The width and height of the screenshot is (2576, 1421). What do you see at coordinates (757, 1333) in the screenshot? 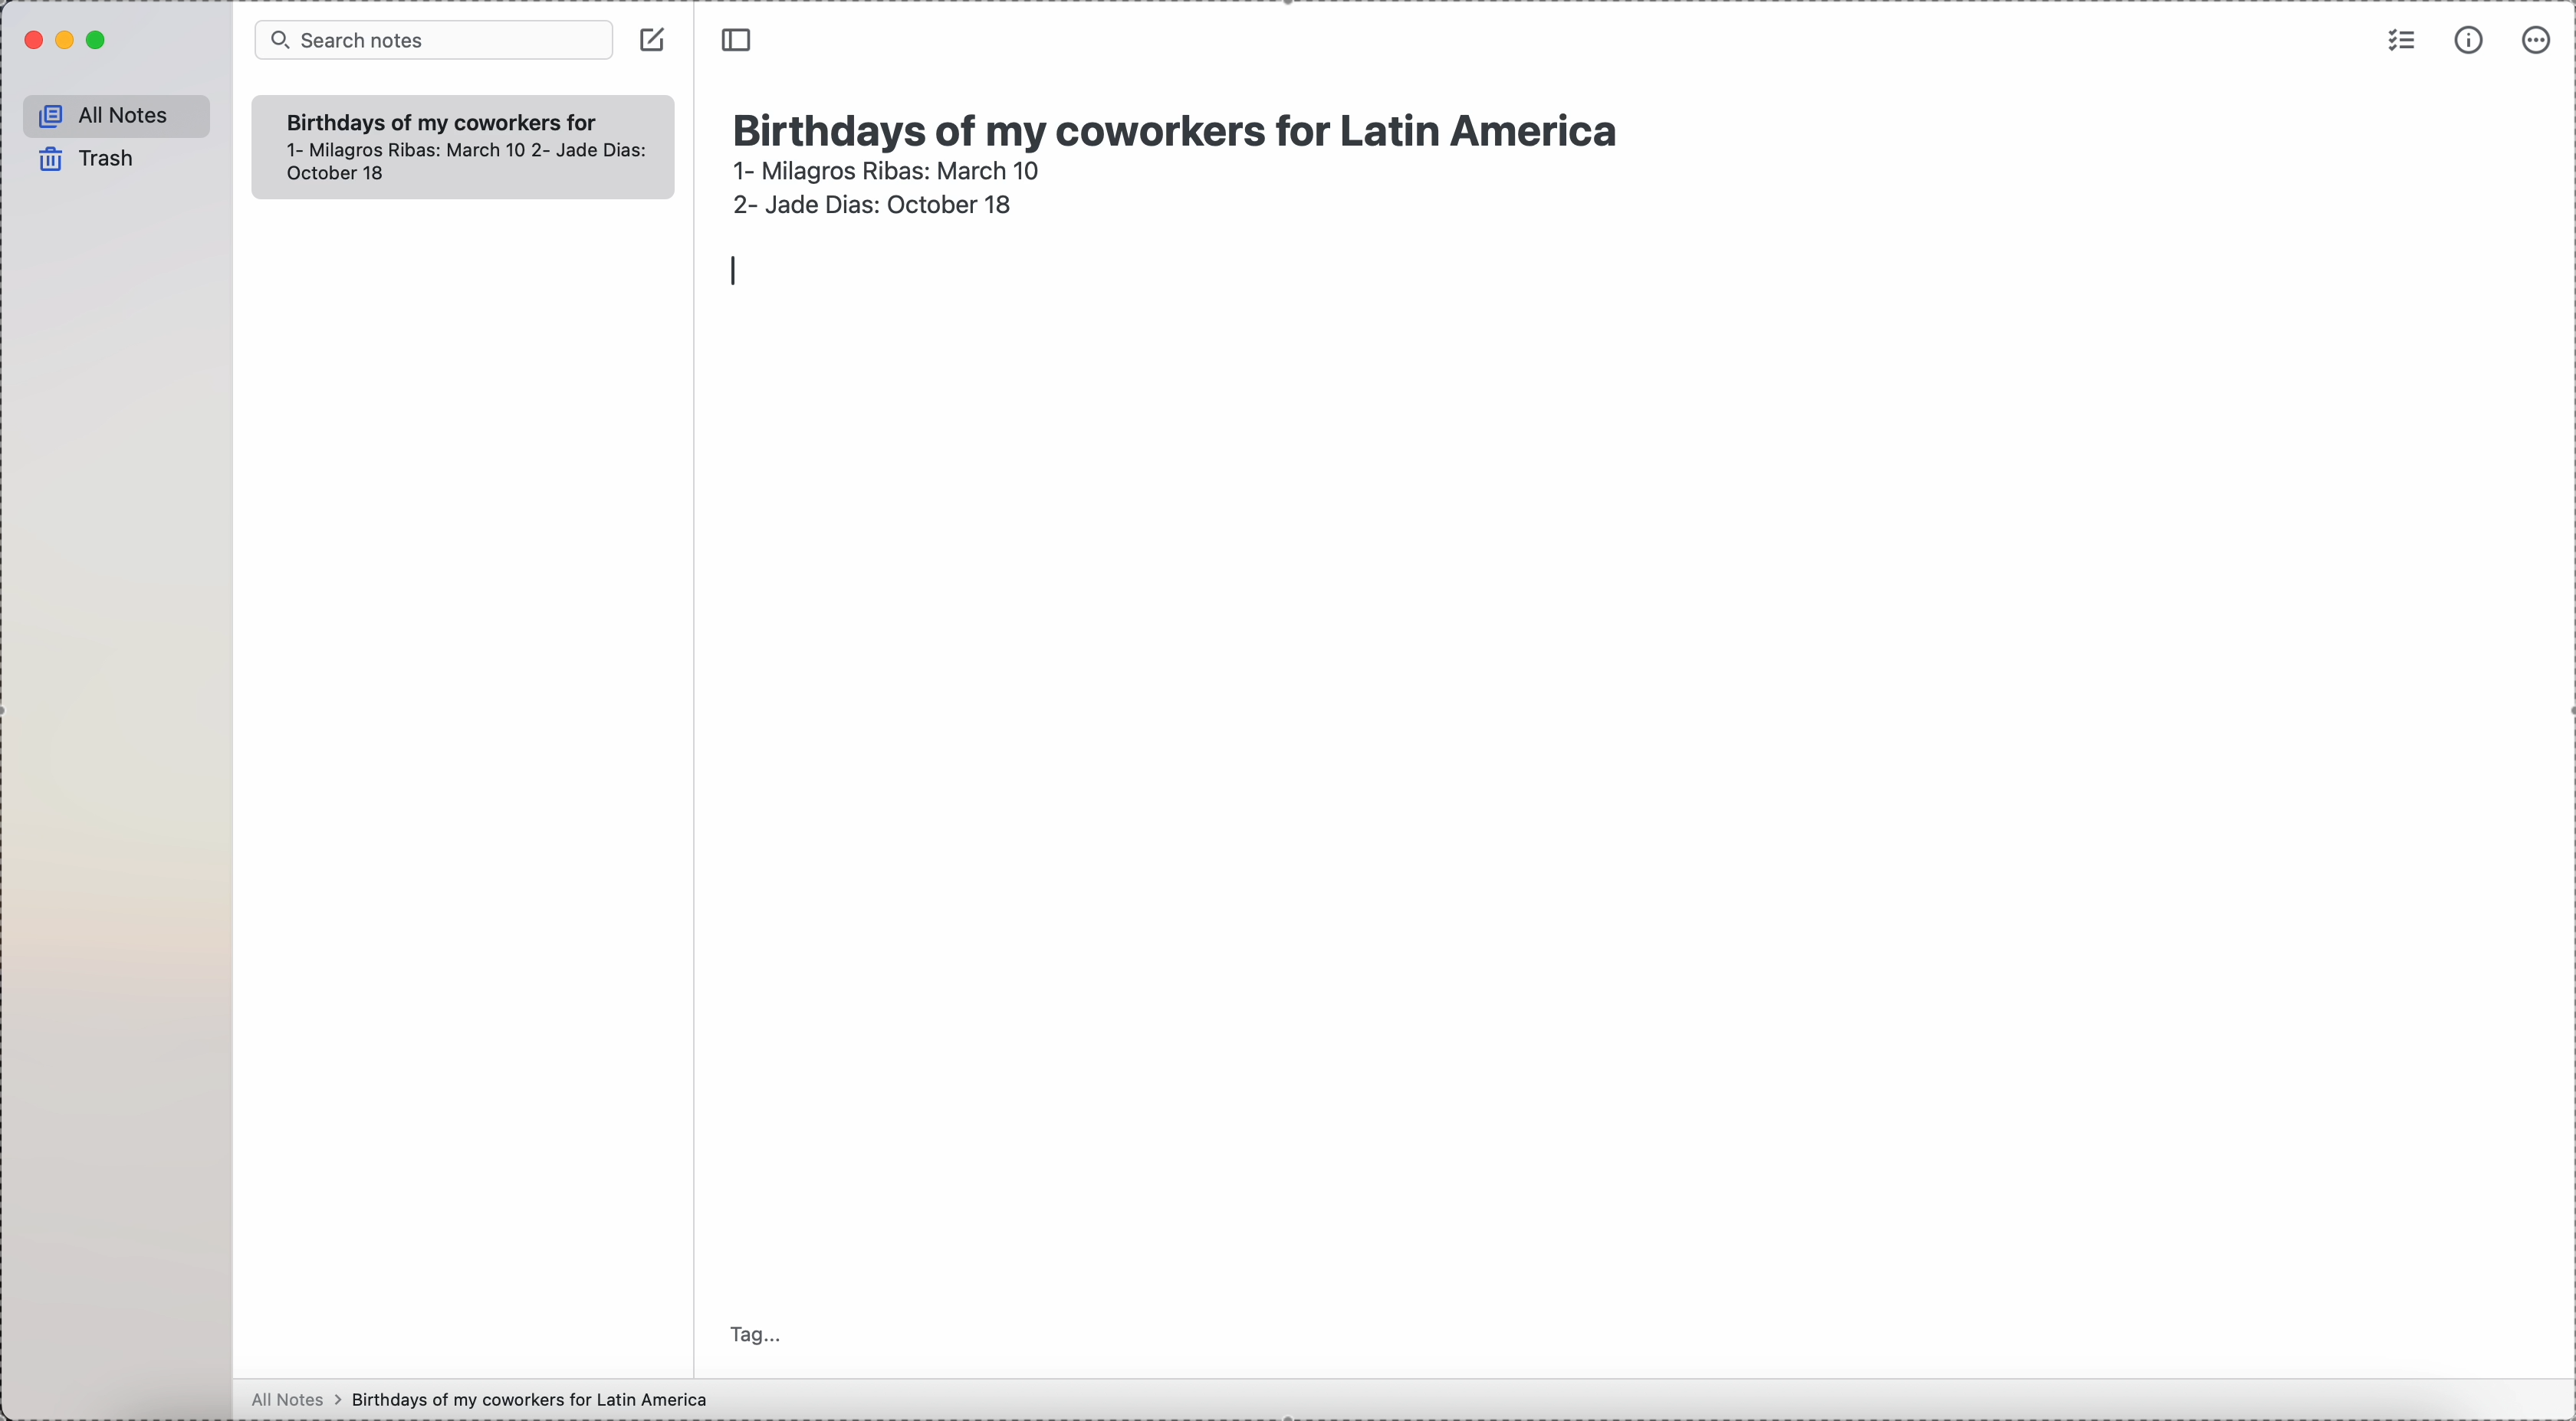
I see `tag` at bounding box center [757, 1333].